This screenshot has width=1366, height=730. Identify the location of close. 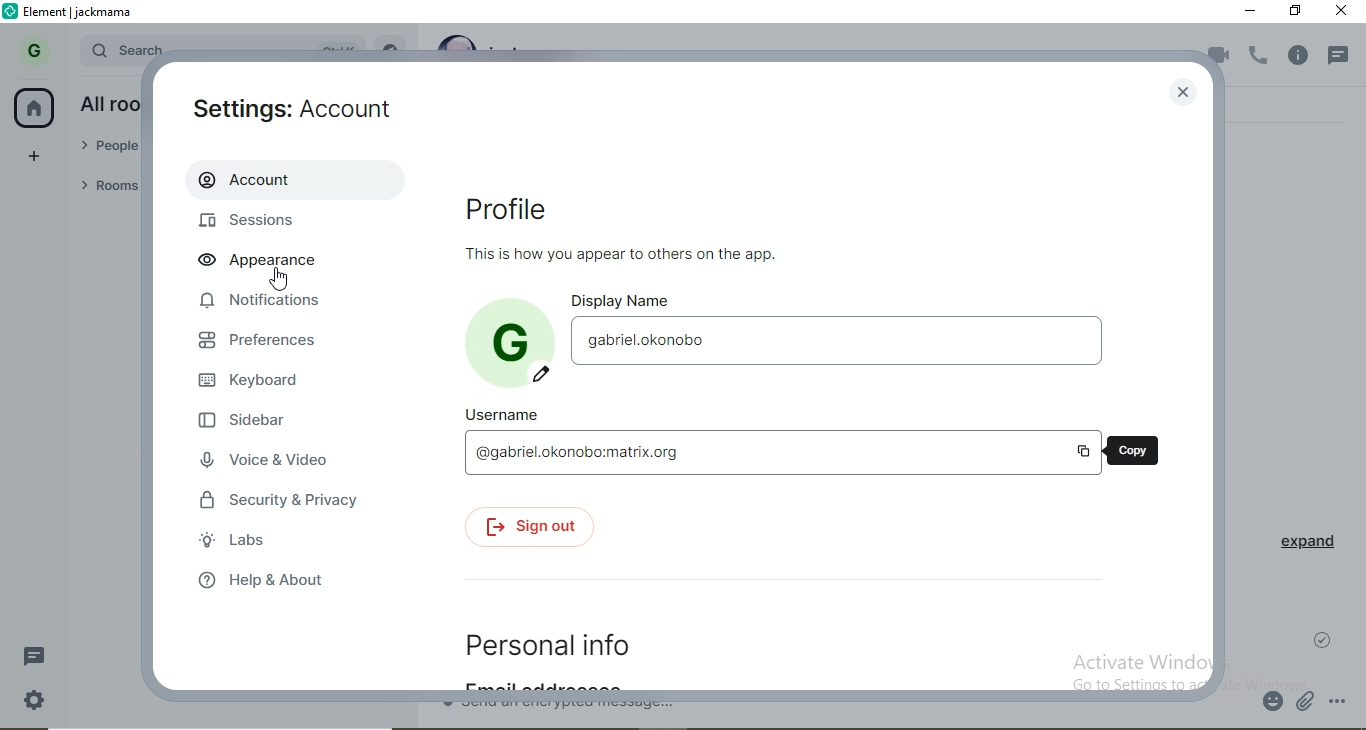
(1343, 14).